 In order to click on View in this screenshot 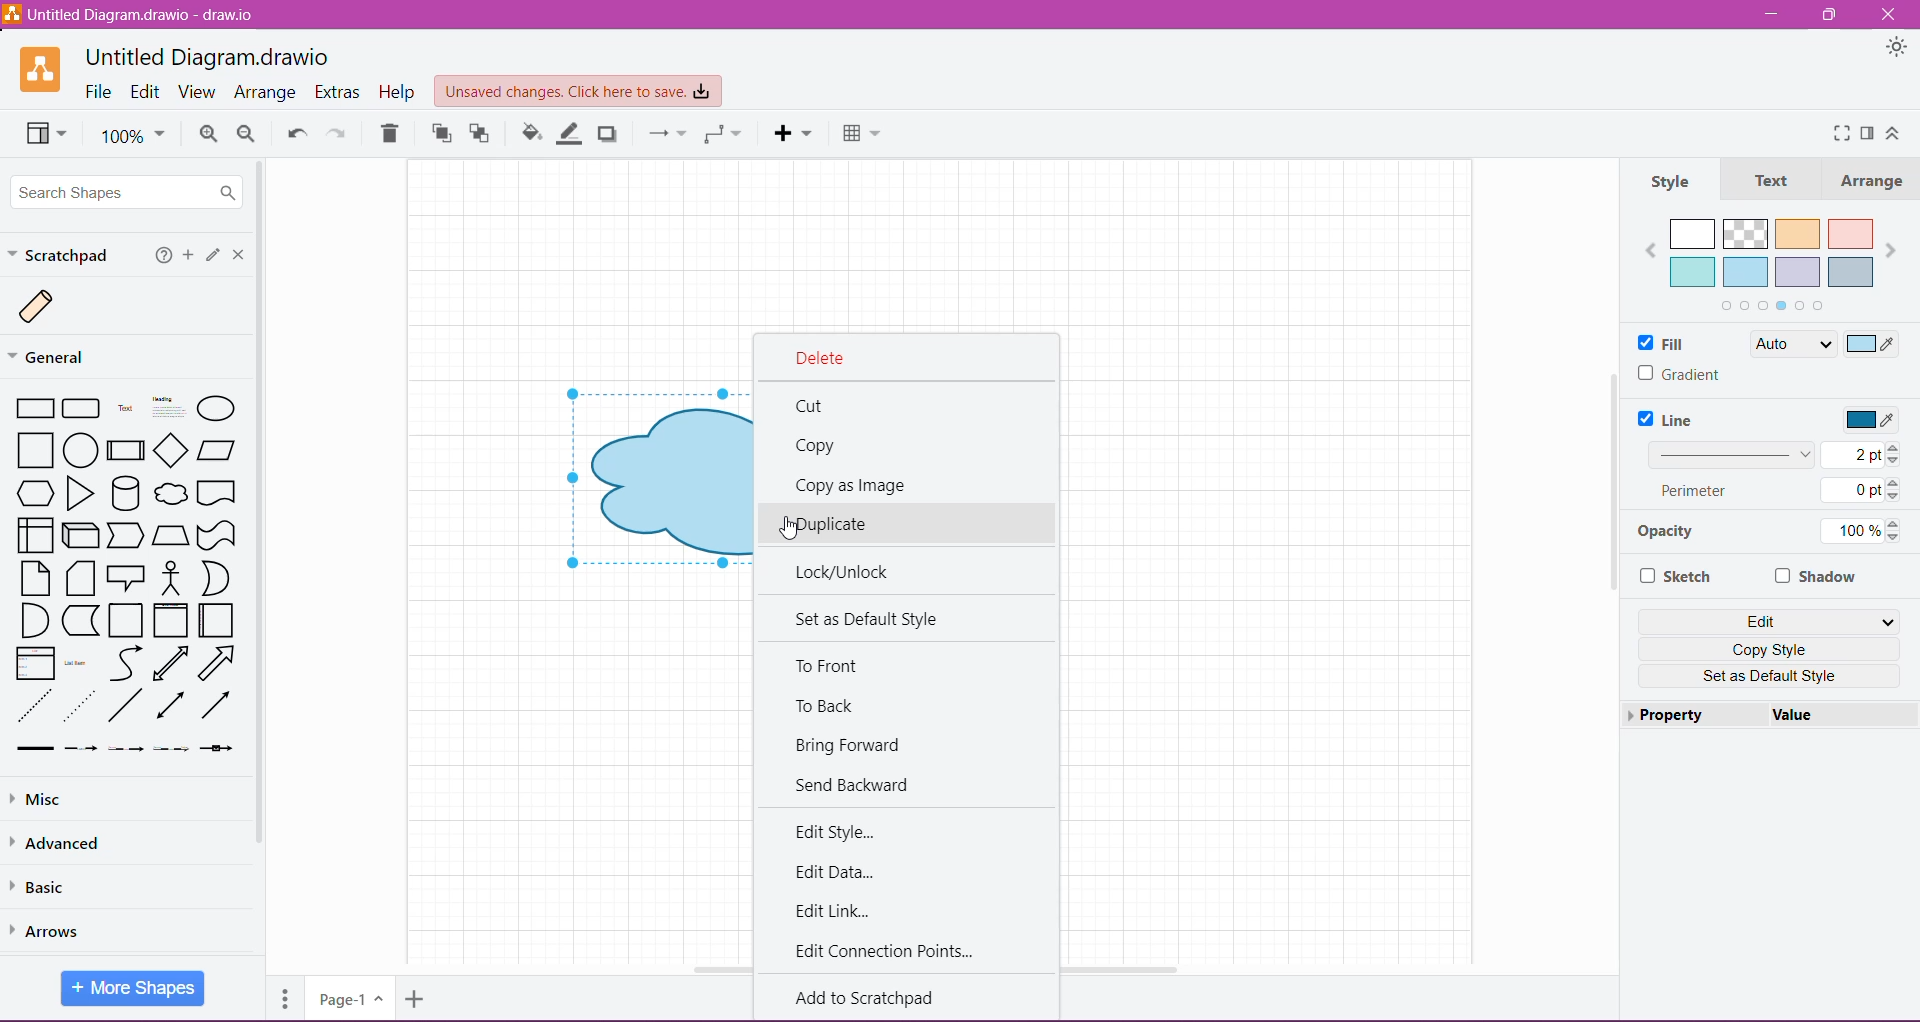, I will do `click(196, 91)`.